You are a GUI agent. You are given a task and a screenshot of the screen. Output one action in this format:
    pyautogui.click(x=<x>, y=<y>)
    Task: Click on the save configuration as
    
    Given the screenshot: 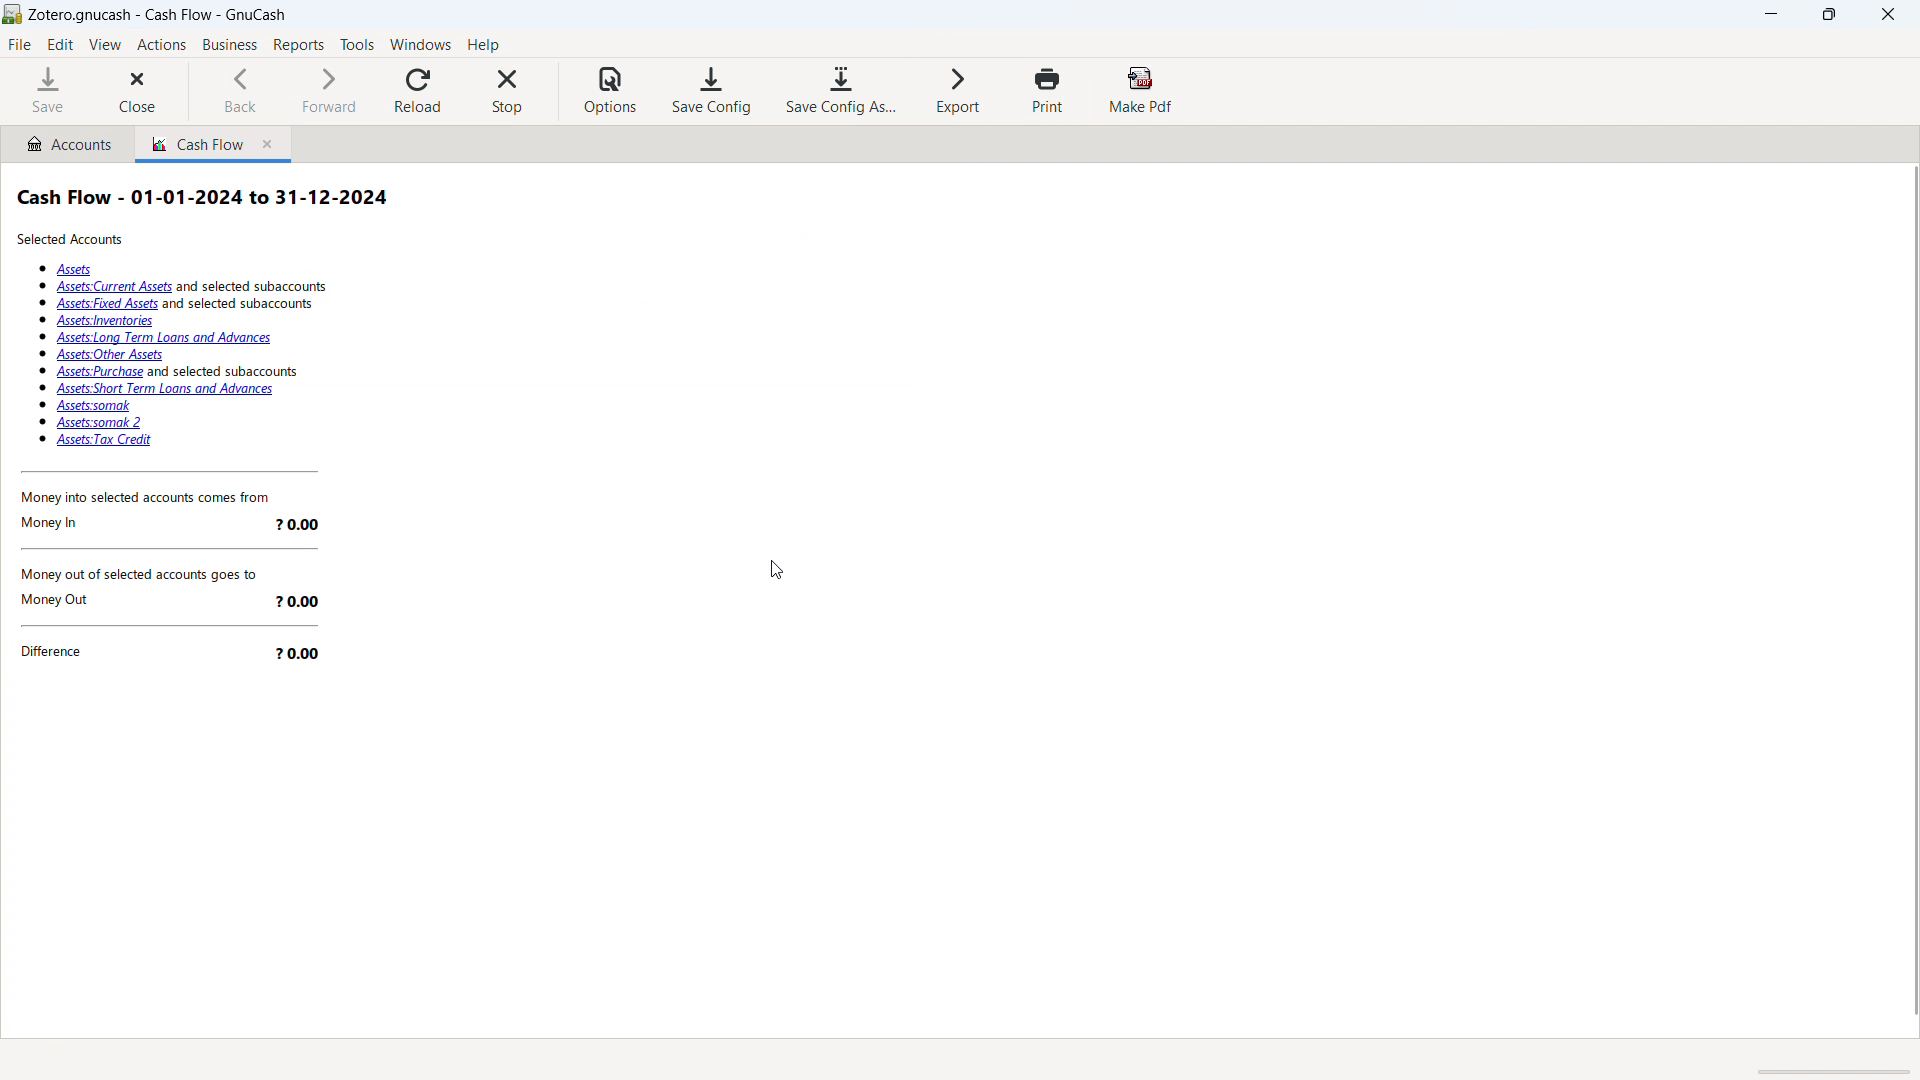 What is the action you would take?
    pyautogui.click(x=842, y=91)
    